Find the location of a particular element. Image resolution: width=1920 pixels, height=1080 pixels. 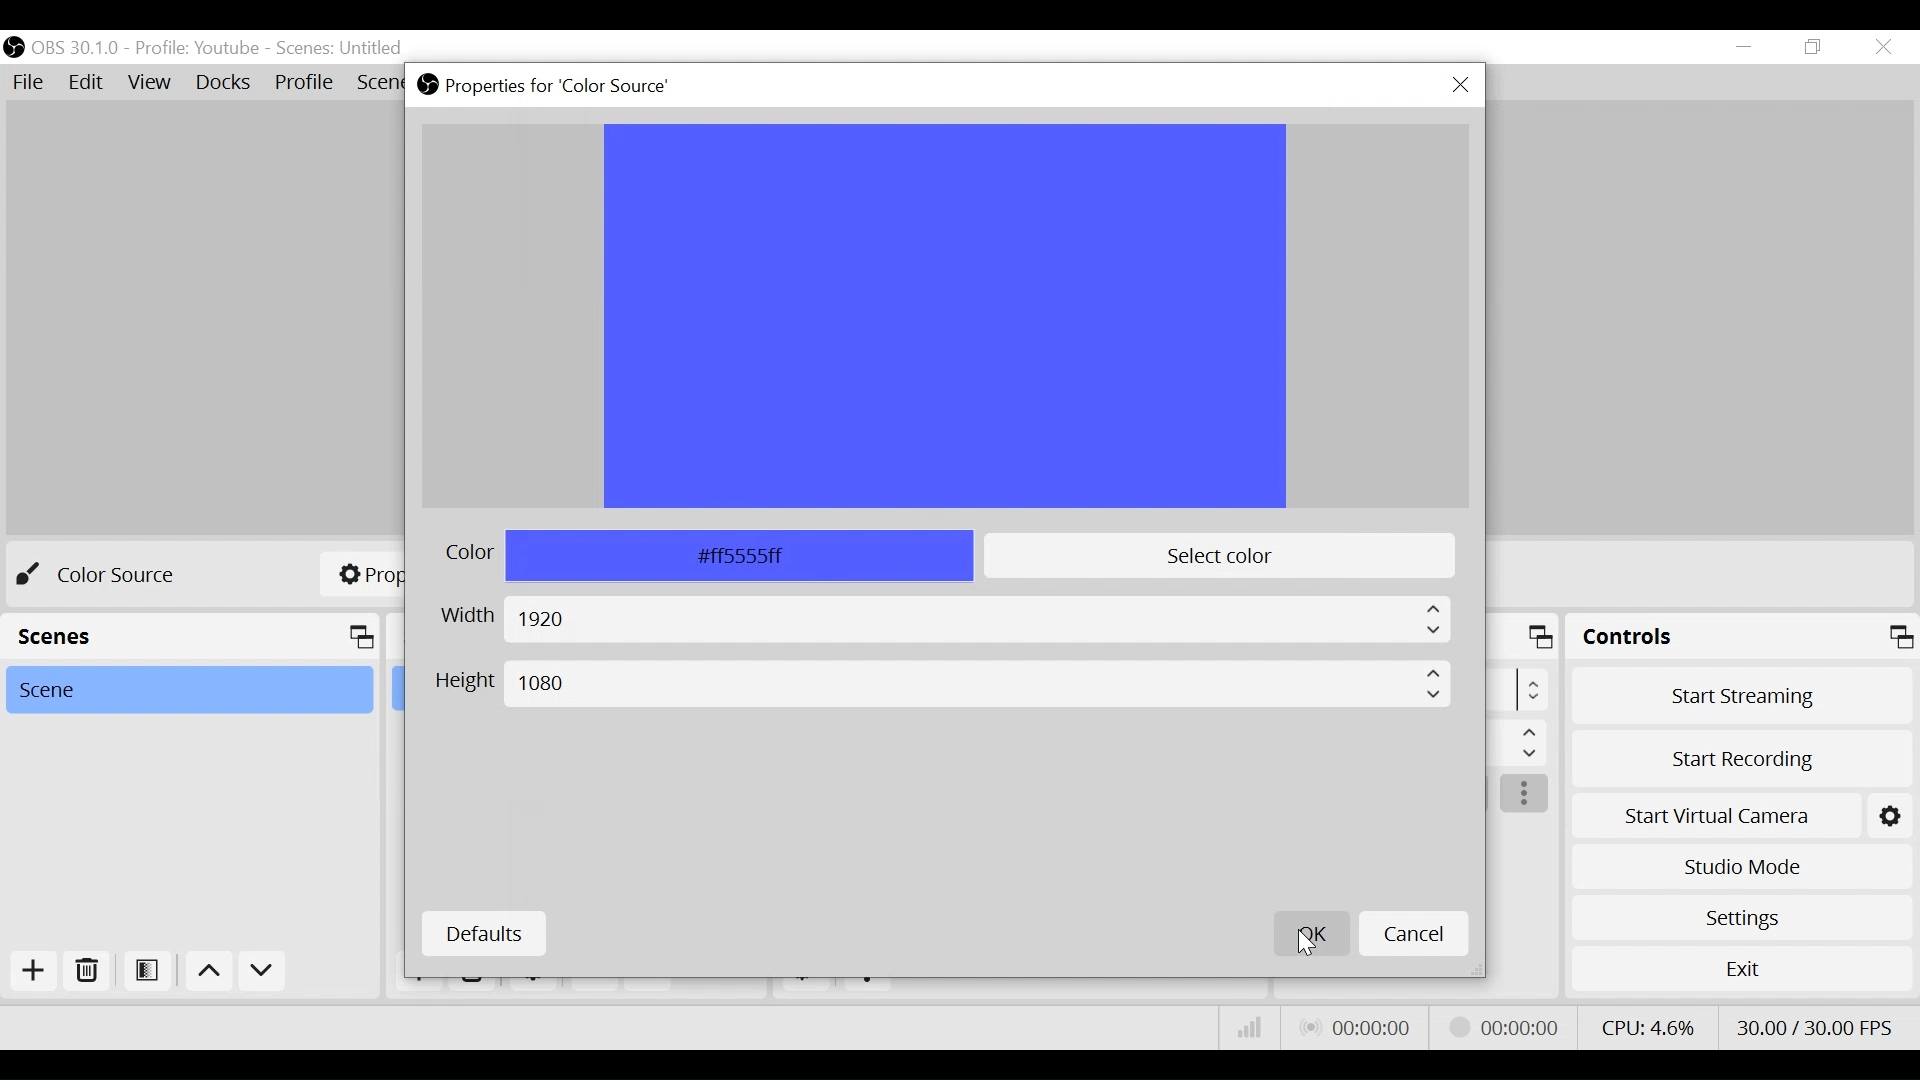

HTML is located at coordinates (703, 555).